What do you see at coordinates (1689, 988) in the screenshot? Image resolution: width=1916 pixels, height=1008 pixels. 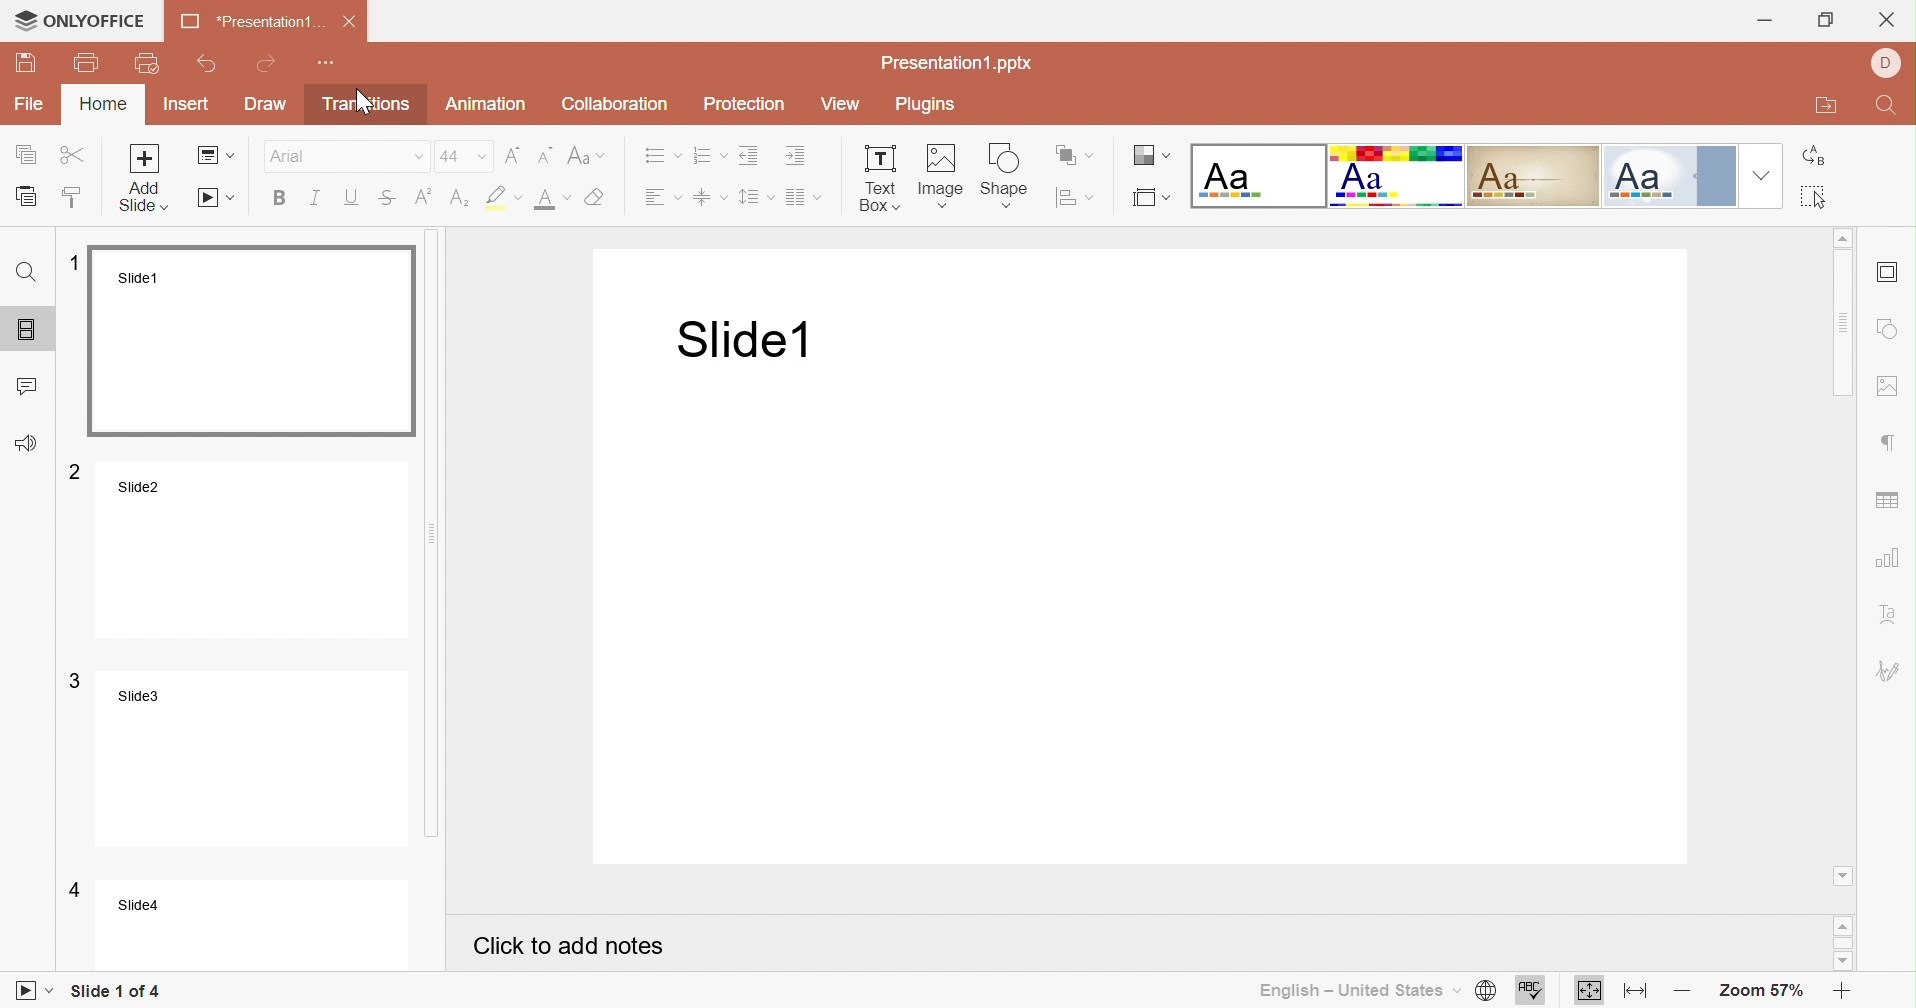 I see `Zoom out` at bounding box center [1689, 988].